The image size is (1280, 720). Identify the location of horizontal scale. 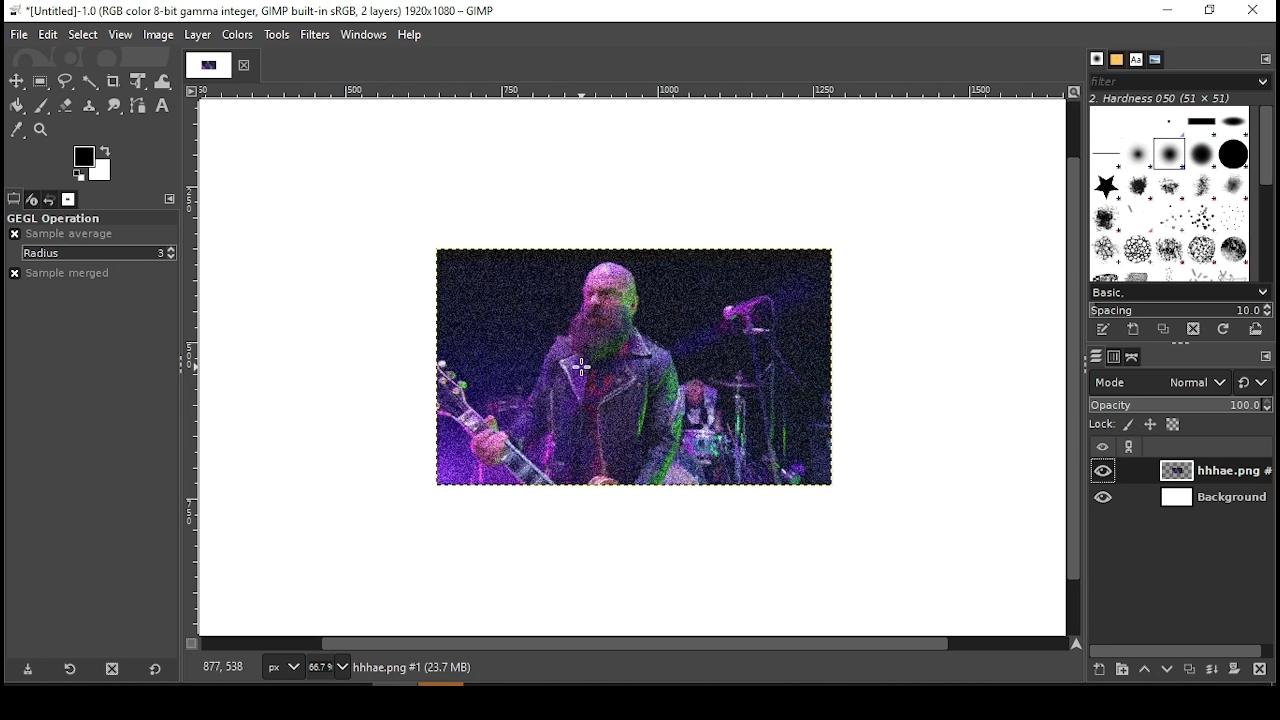
(635, 89).